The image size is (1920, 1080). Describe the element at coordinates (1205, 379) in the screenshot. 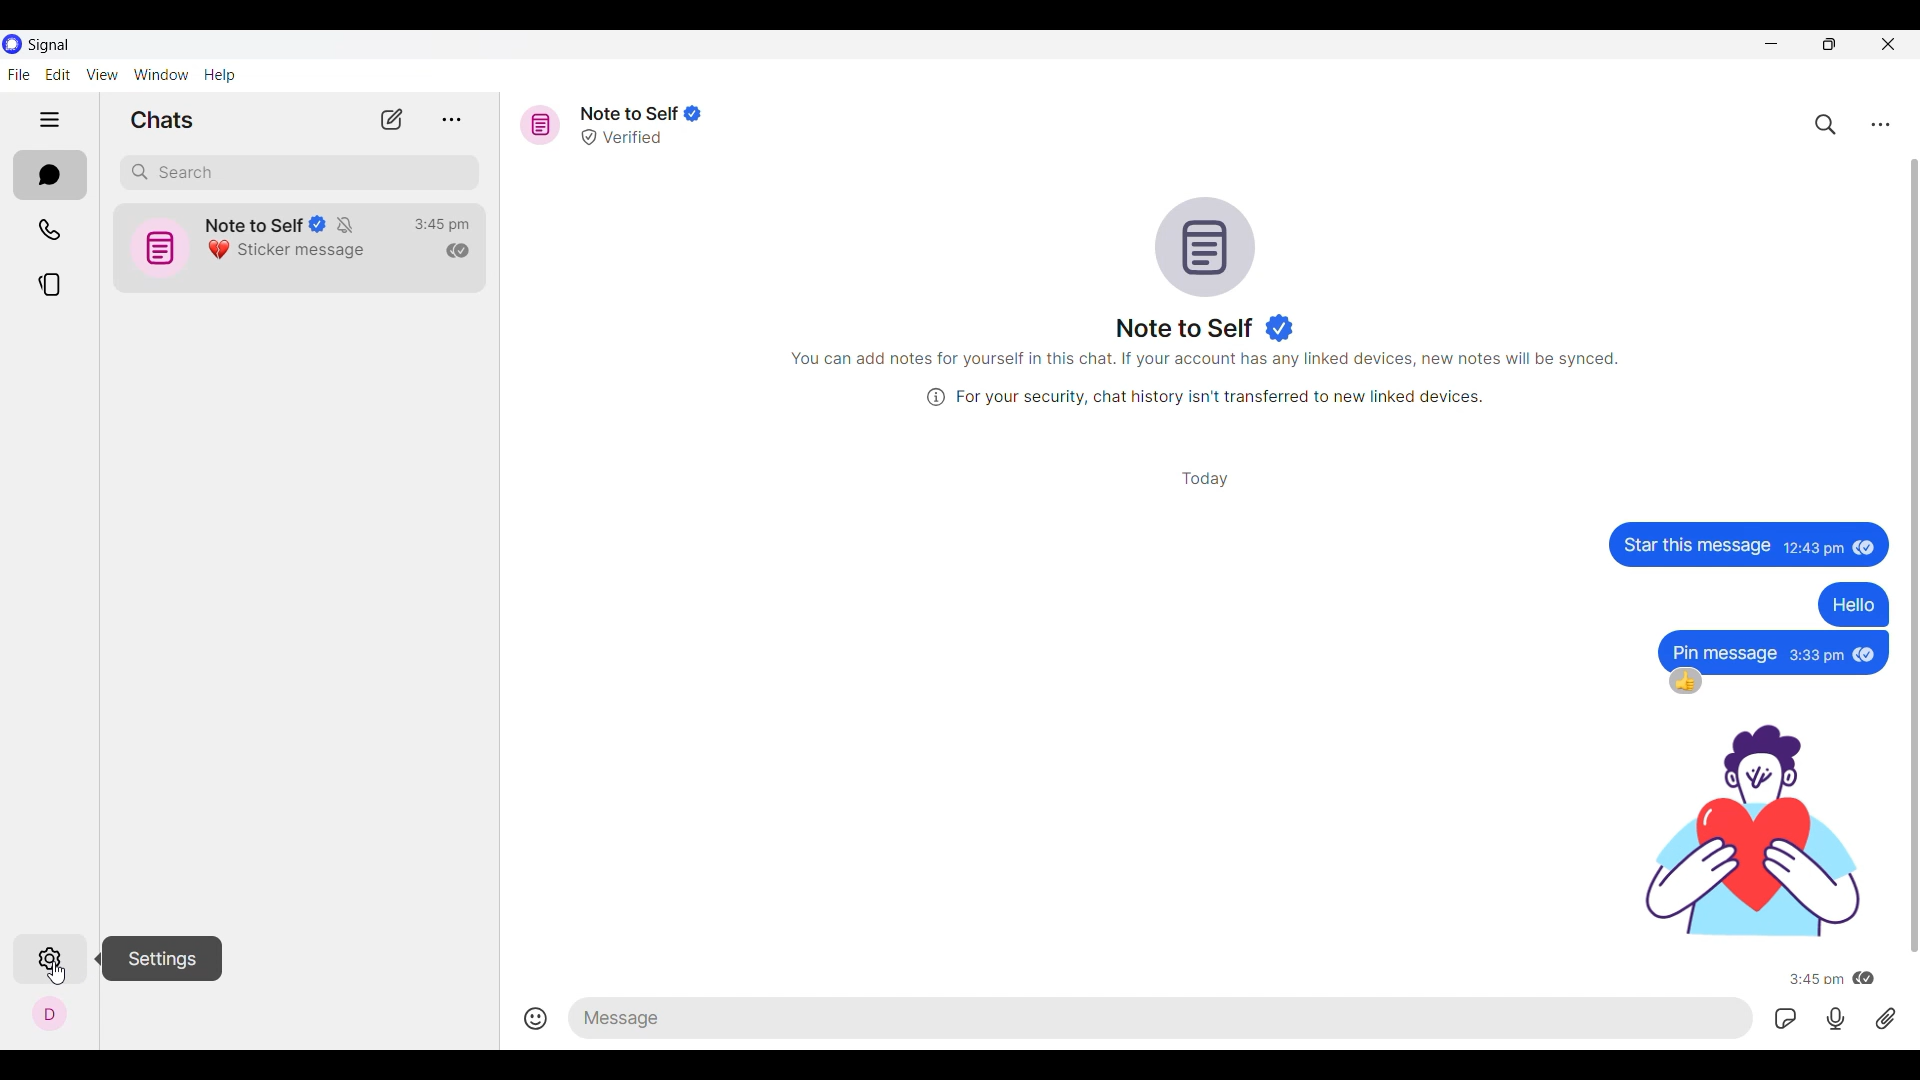

I see `Chat description` at that location.